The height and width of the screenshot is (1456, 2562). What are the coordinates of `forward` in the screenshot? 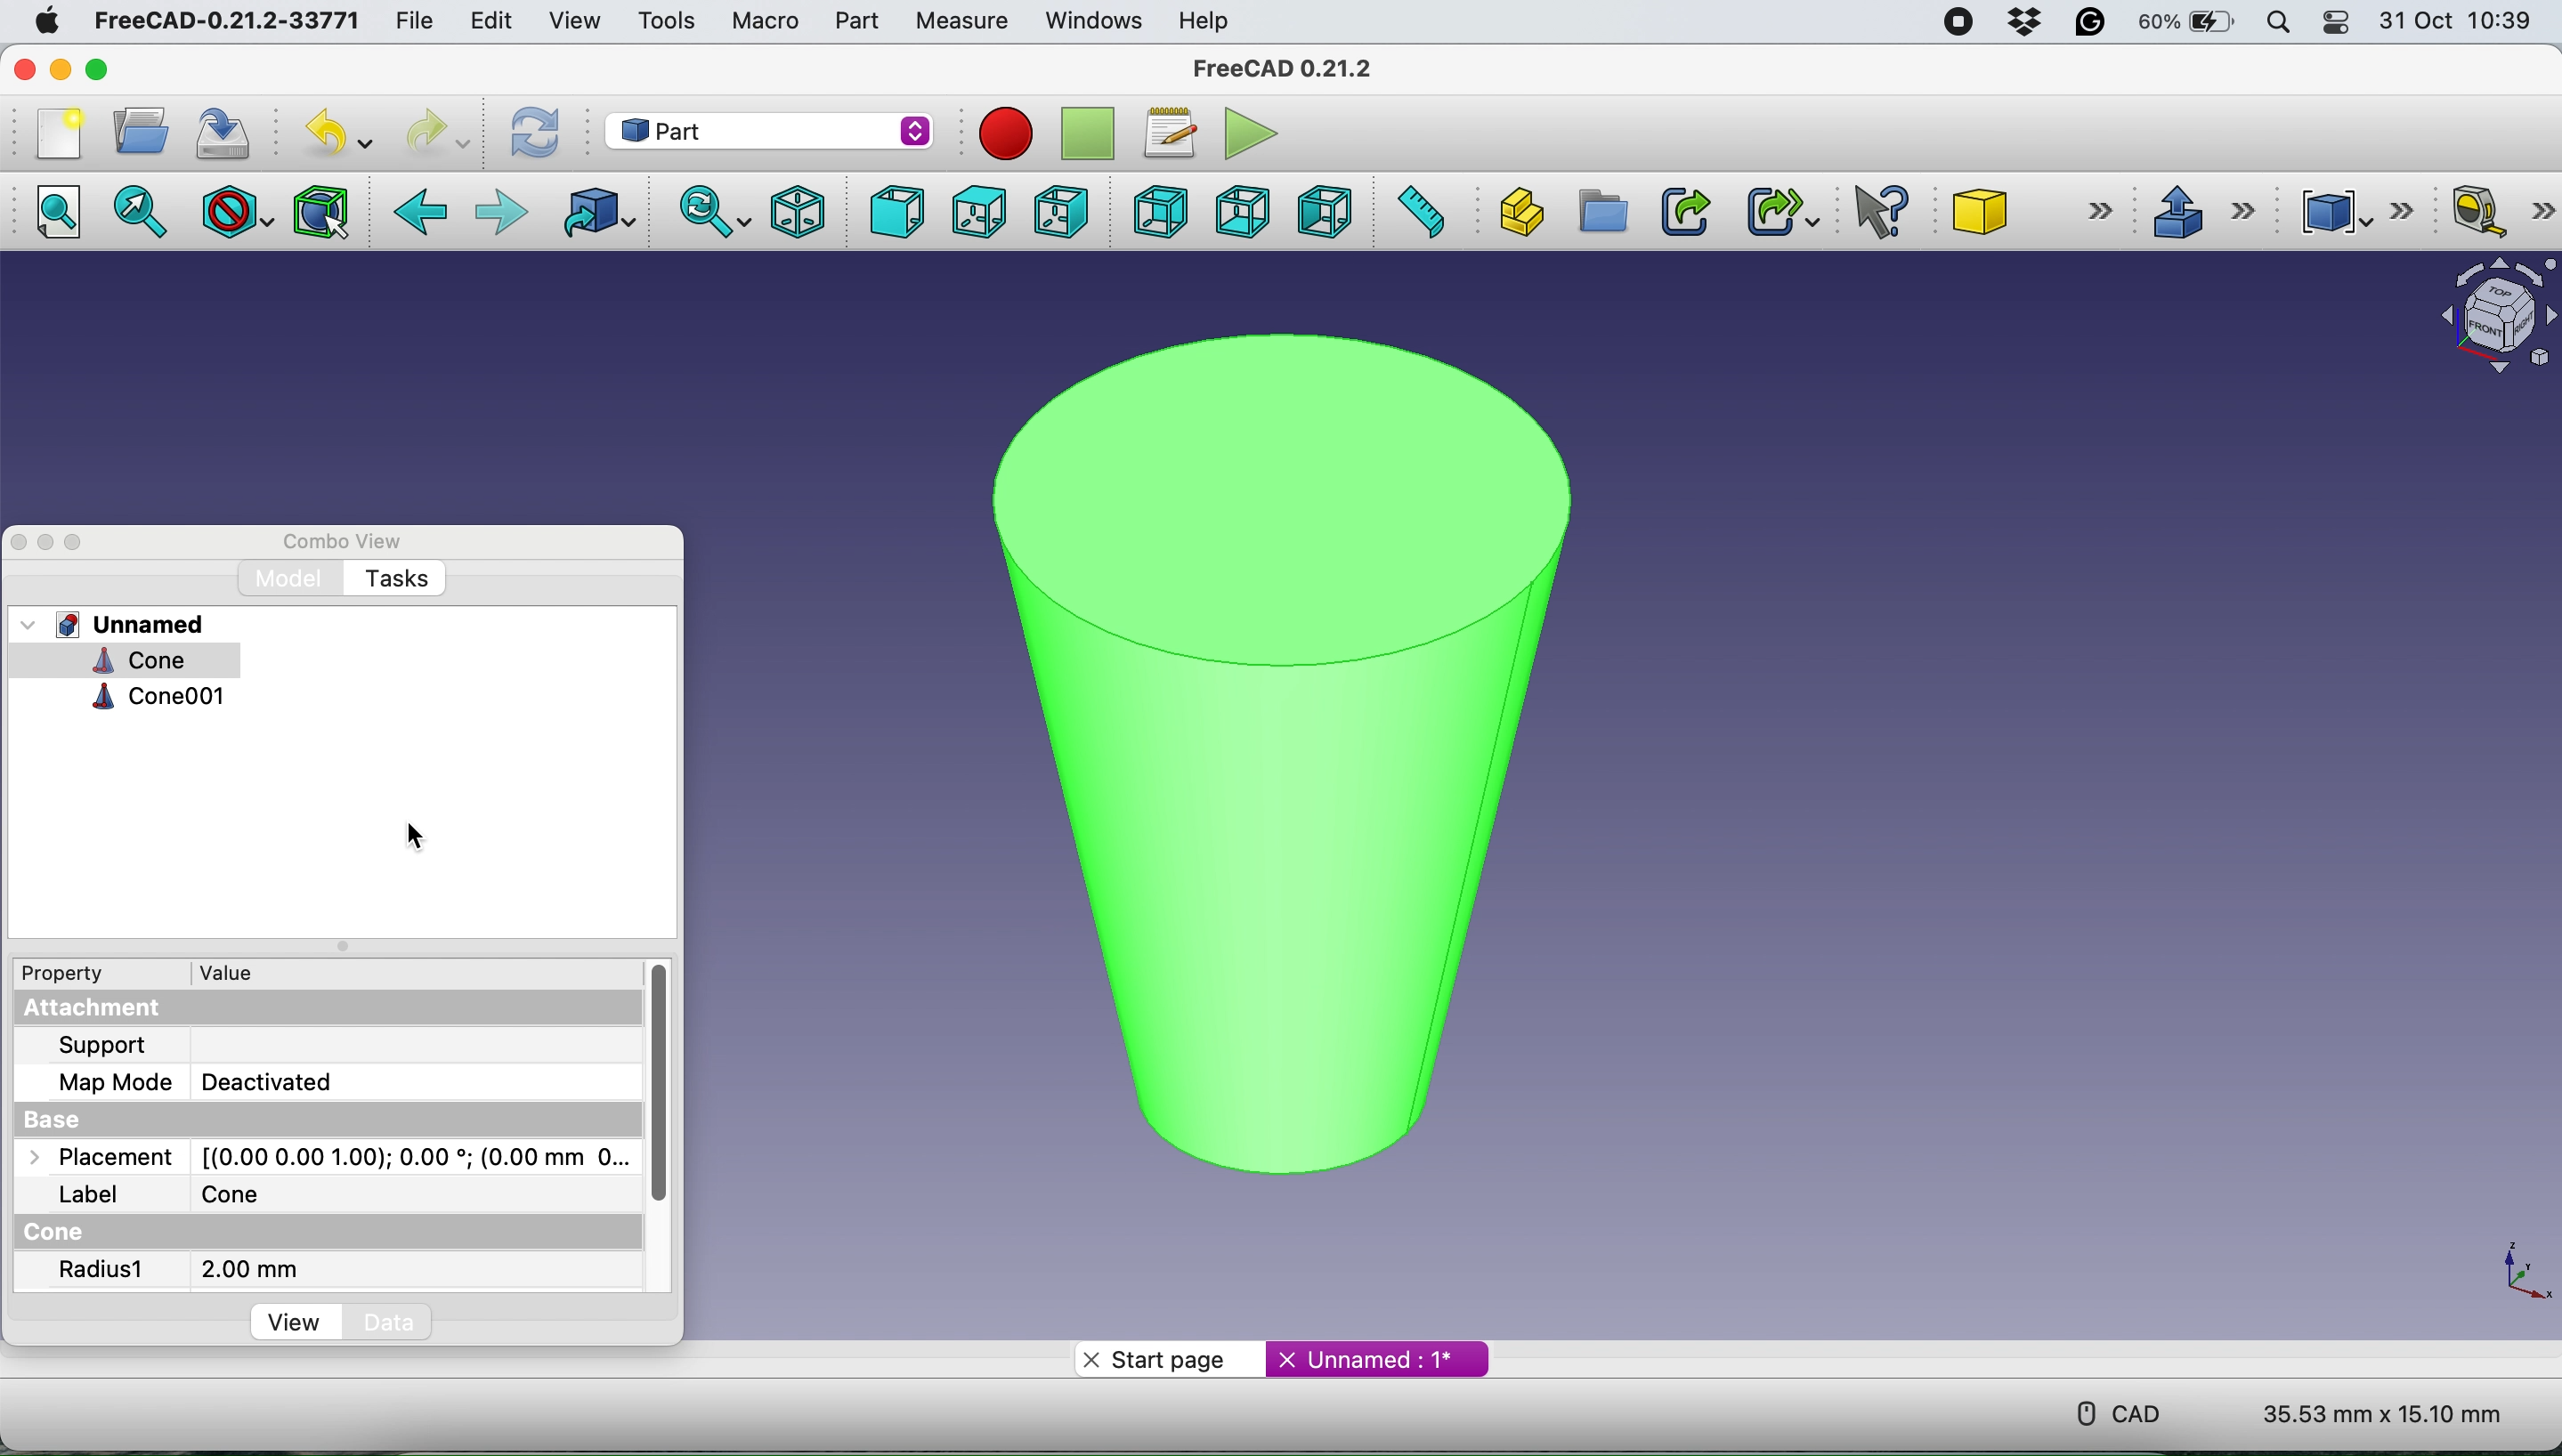 It's located at (500, 213).